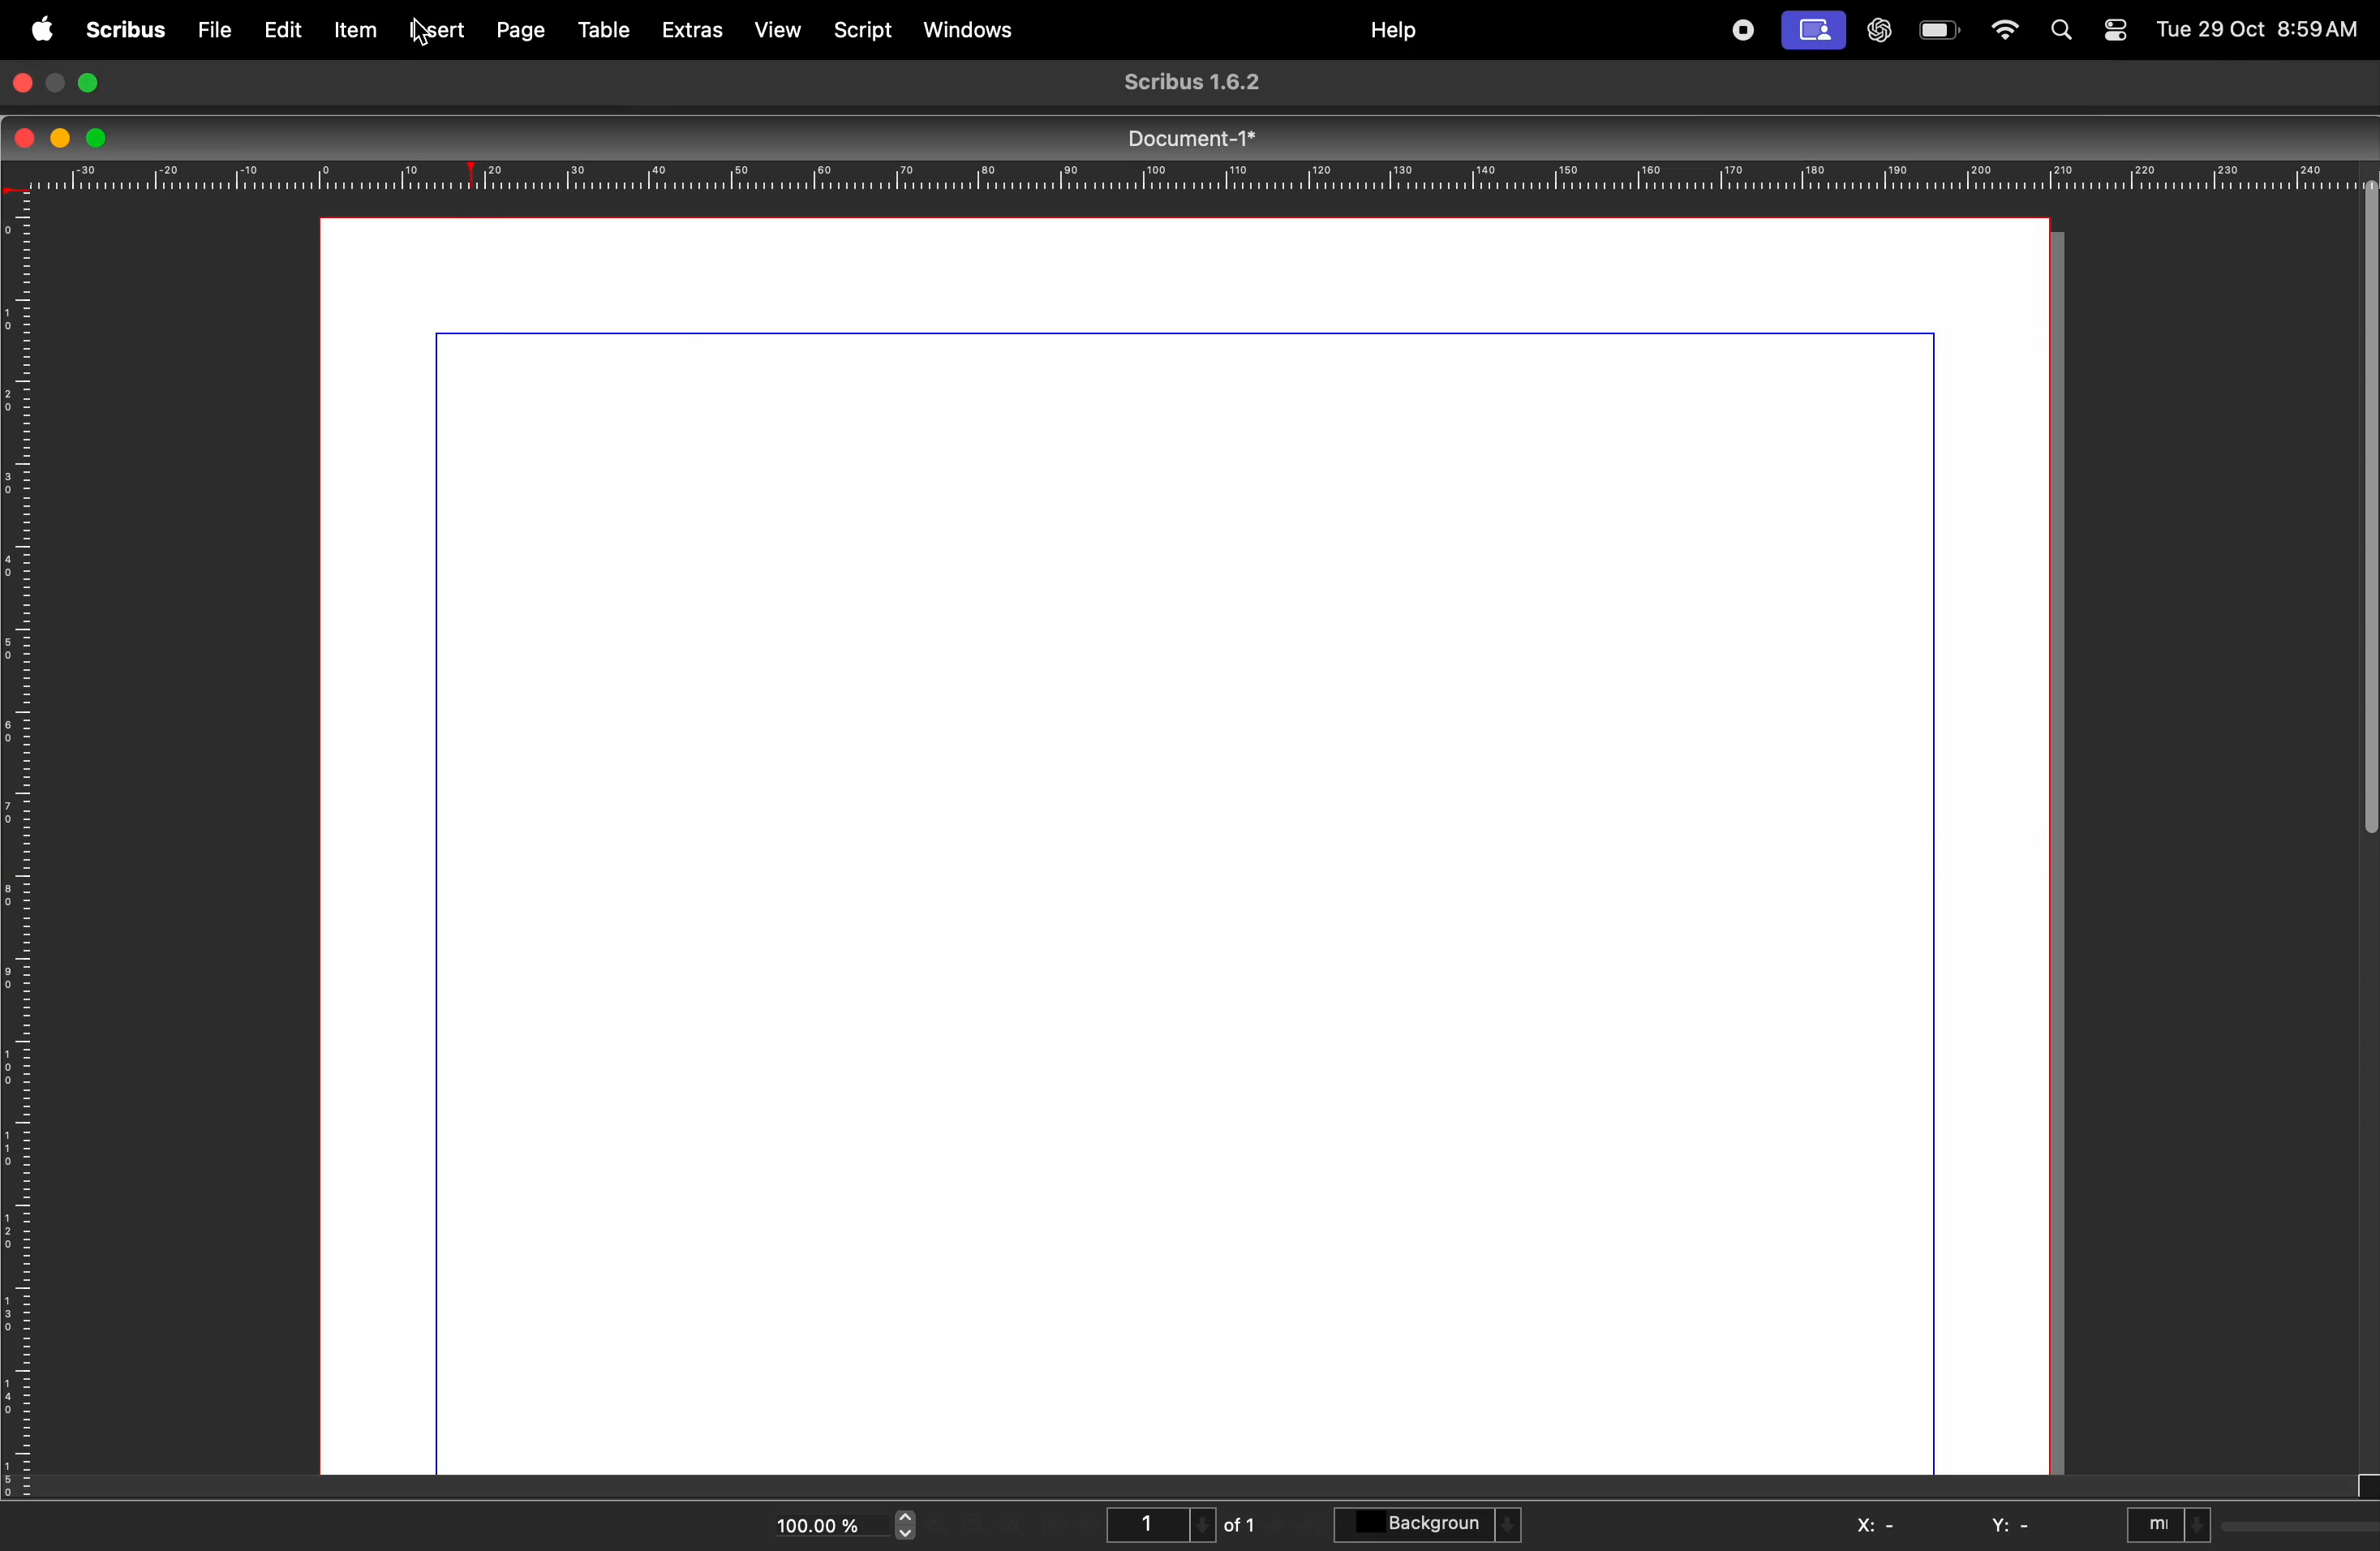 This screenshot has width=2380, height=1551. Describe the element at coordinates (1393, 31) in the screenshot. I see `help` at that location.